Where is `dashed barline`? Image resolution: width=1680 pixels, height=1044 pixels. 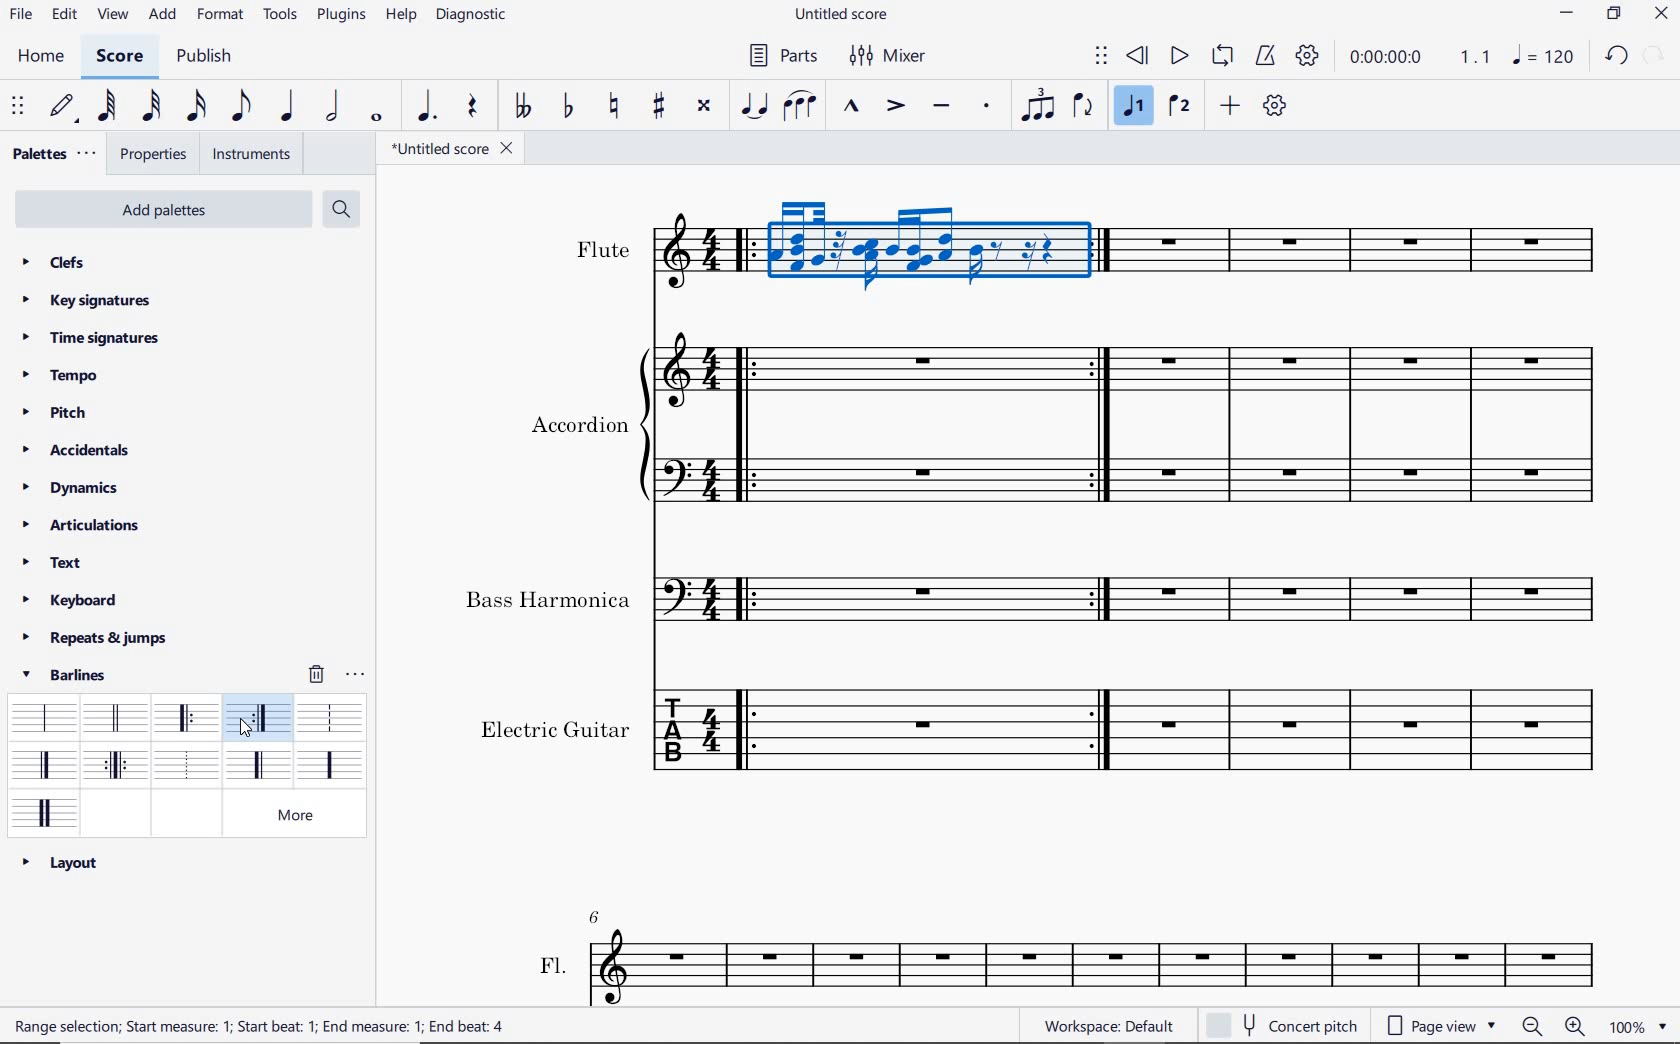 dashed barline is located at coordinates (185, 767).